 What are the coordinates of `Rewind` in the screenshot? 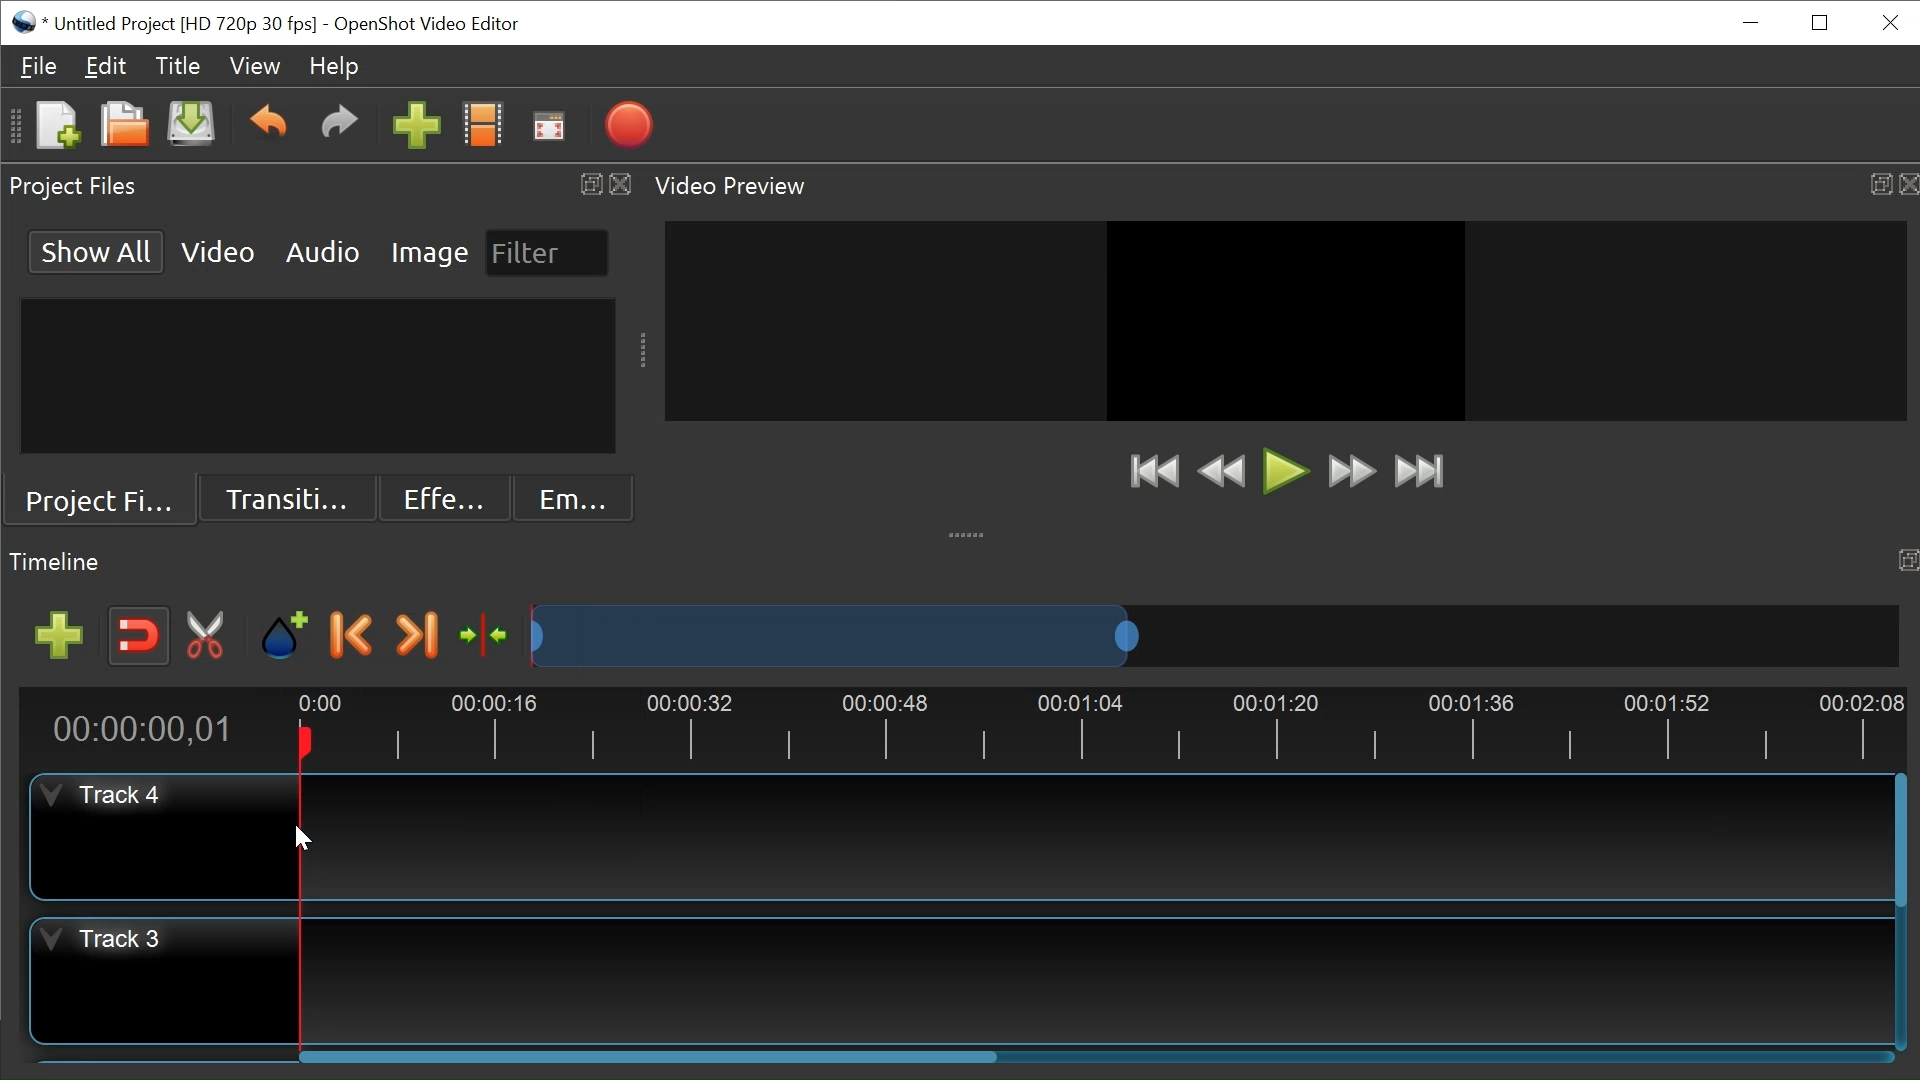 It's located at (1223, 472).